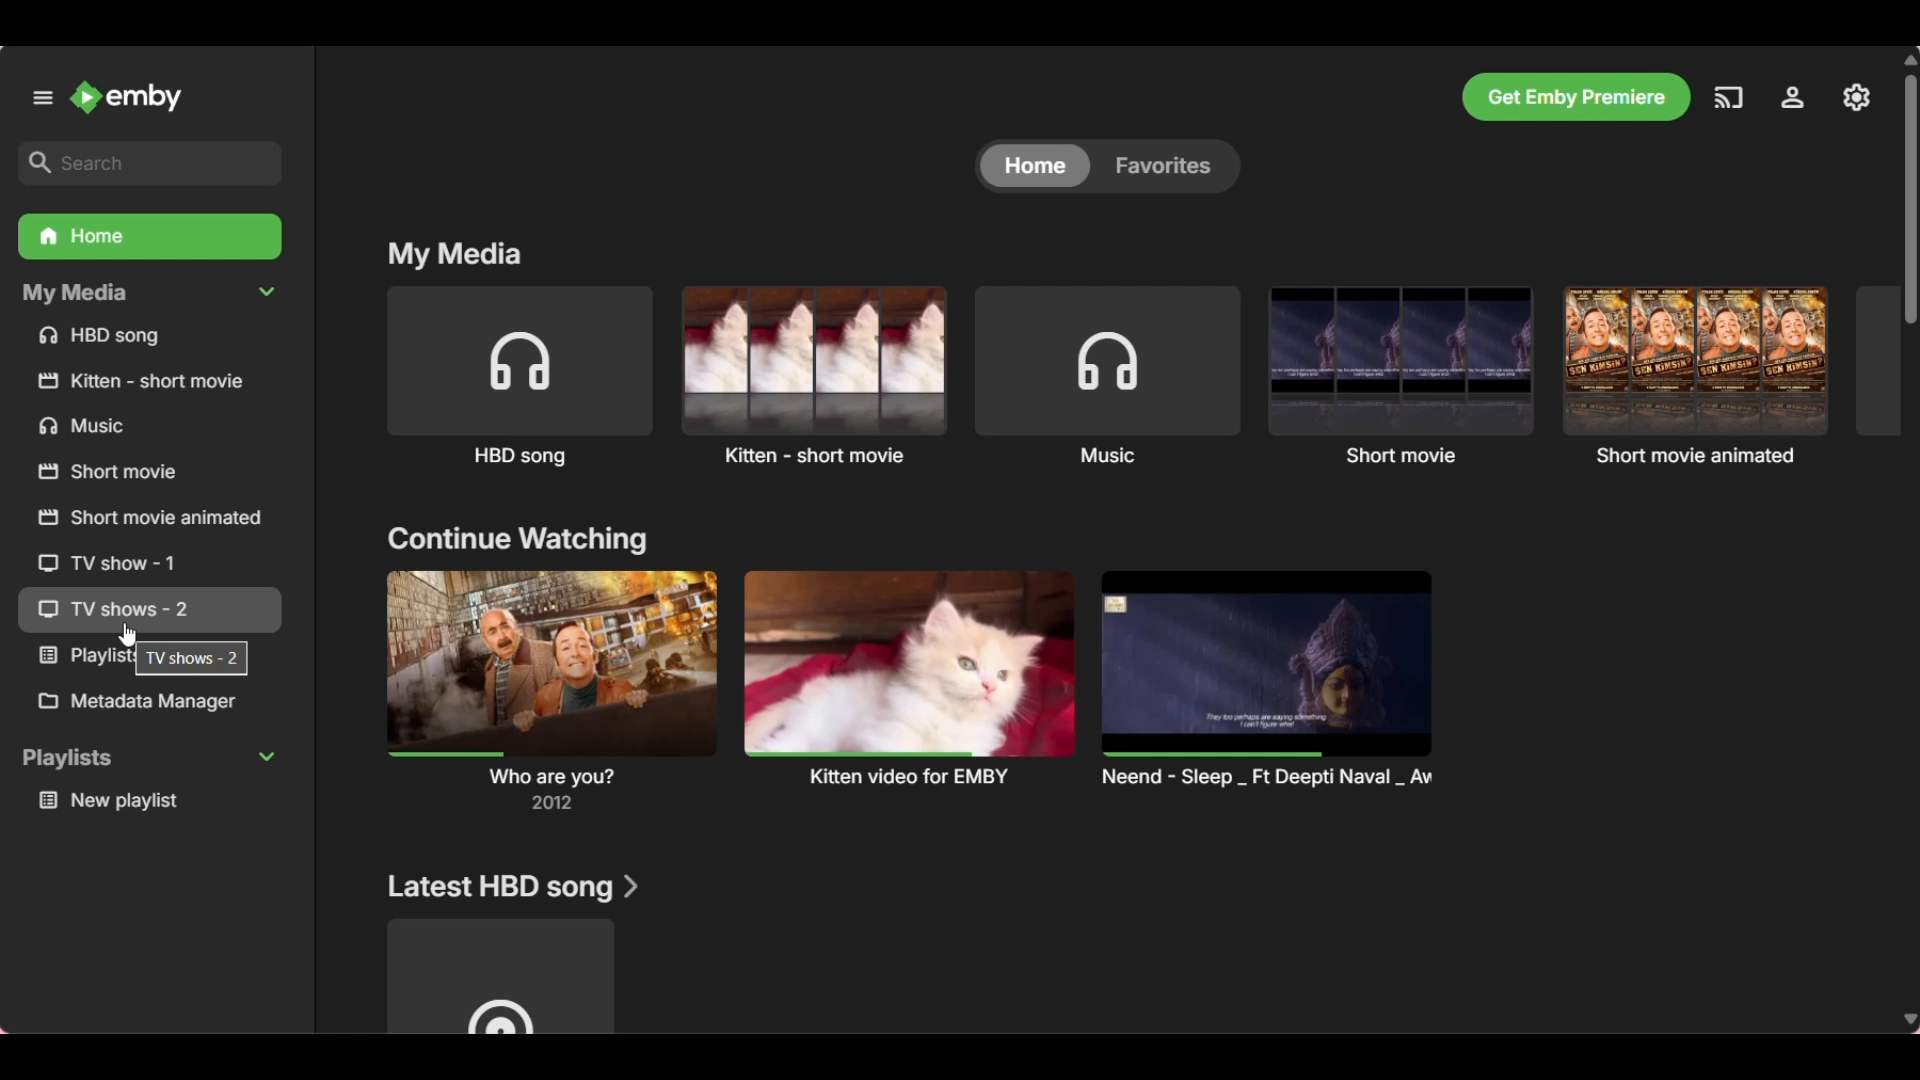 The width and height of the screenshot is (1920, 1080). What do you see at coordinates (1911, 198) in the screenshot?
I see `Vertical slide bar` at bounding box center [1911, 198].